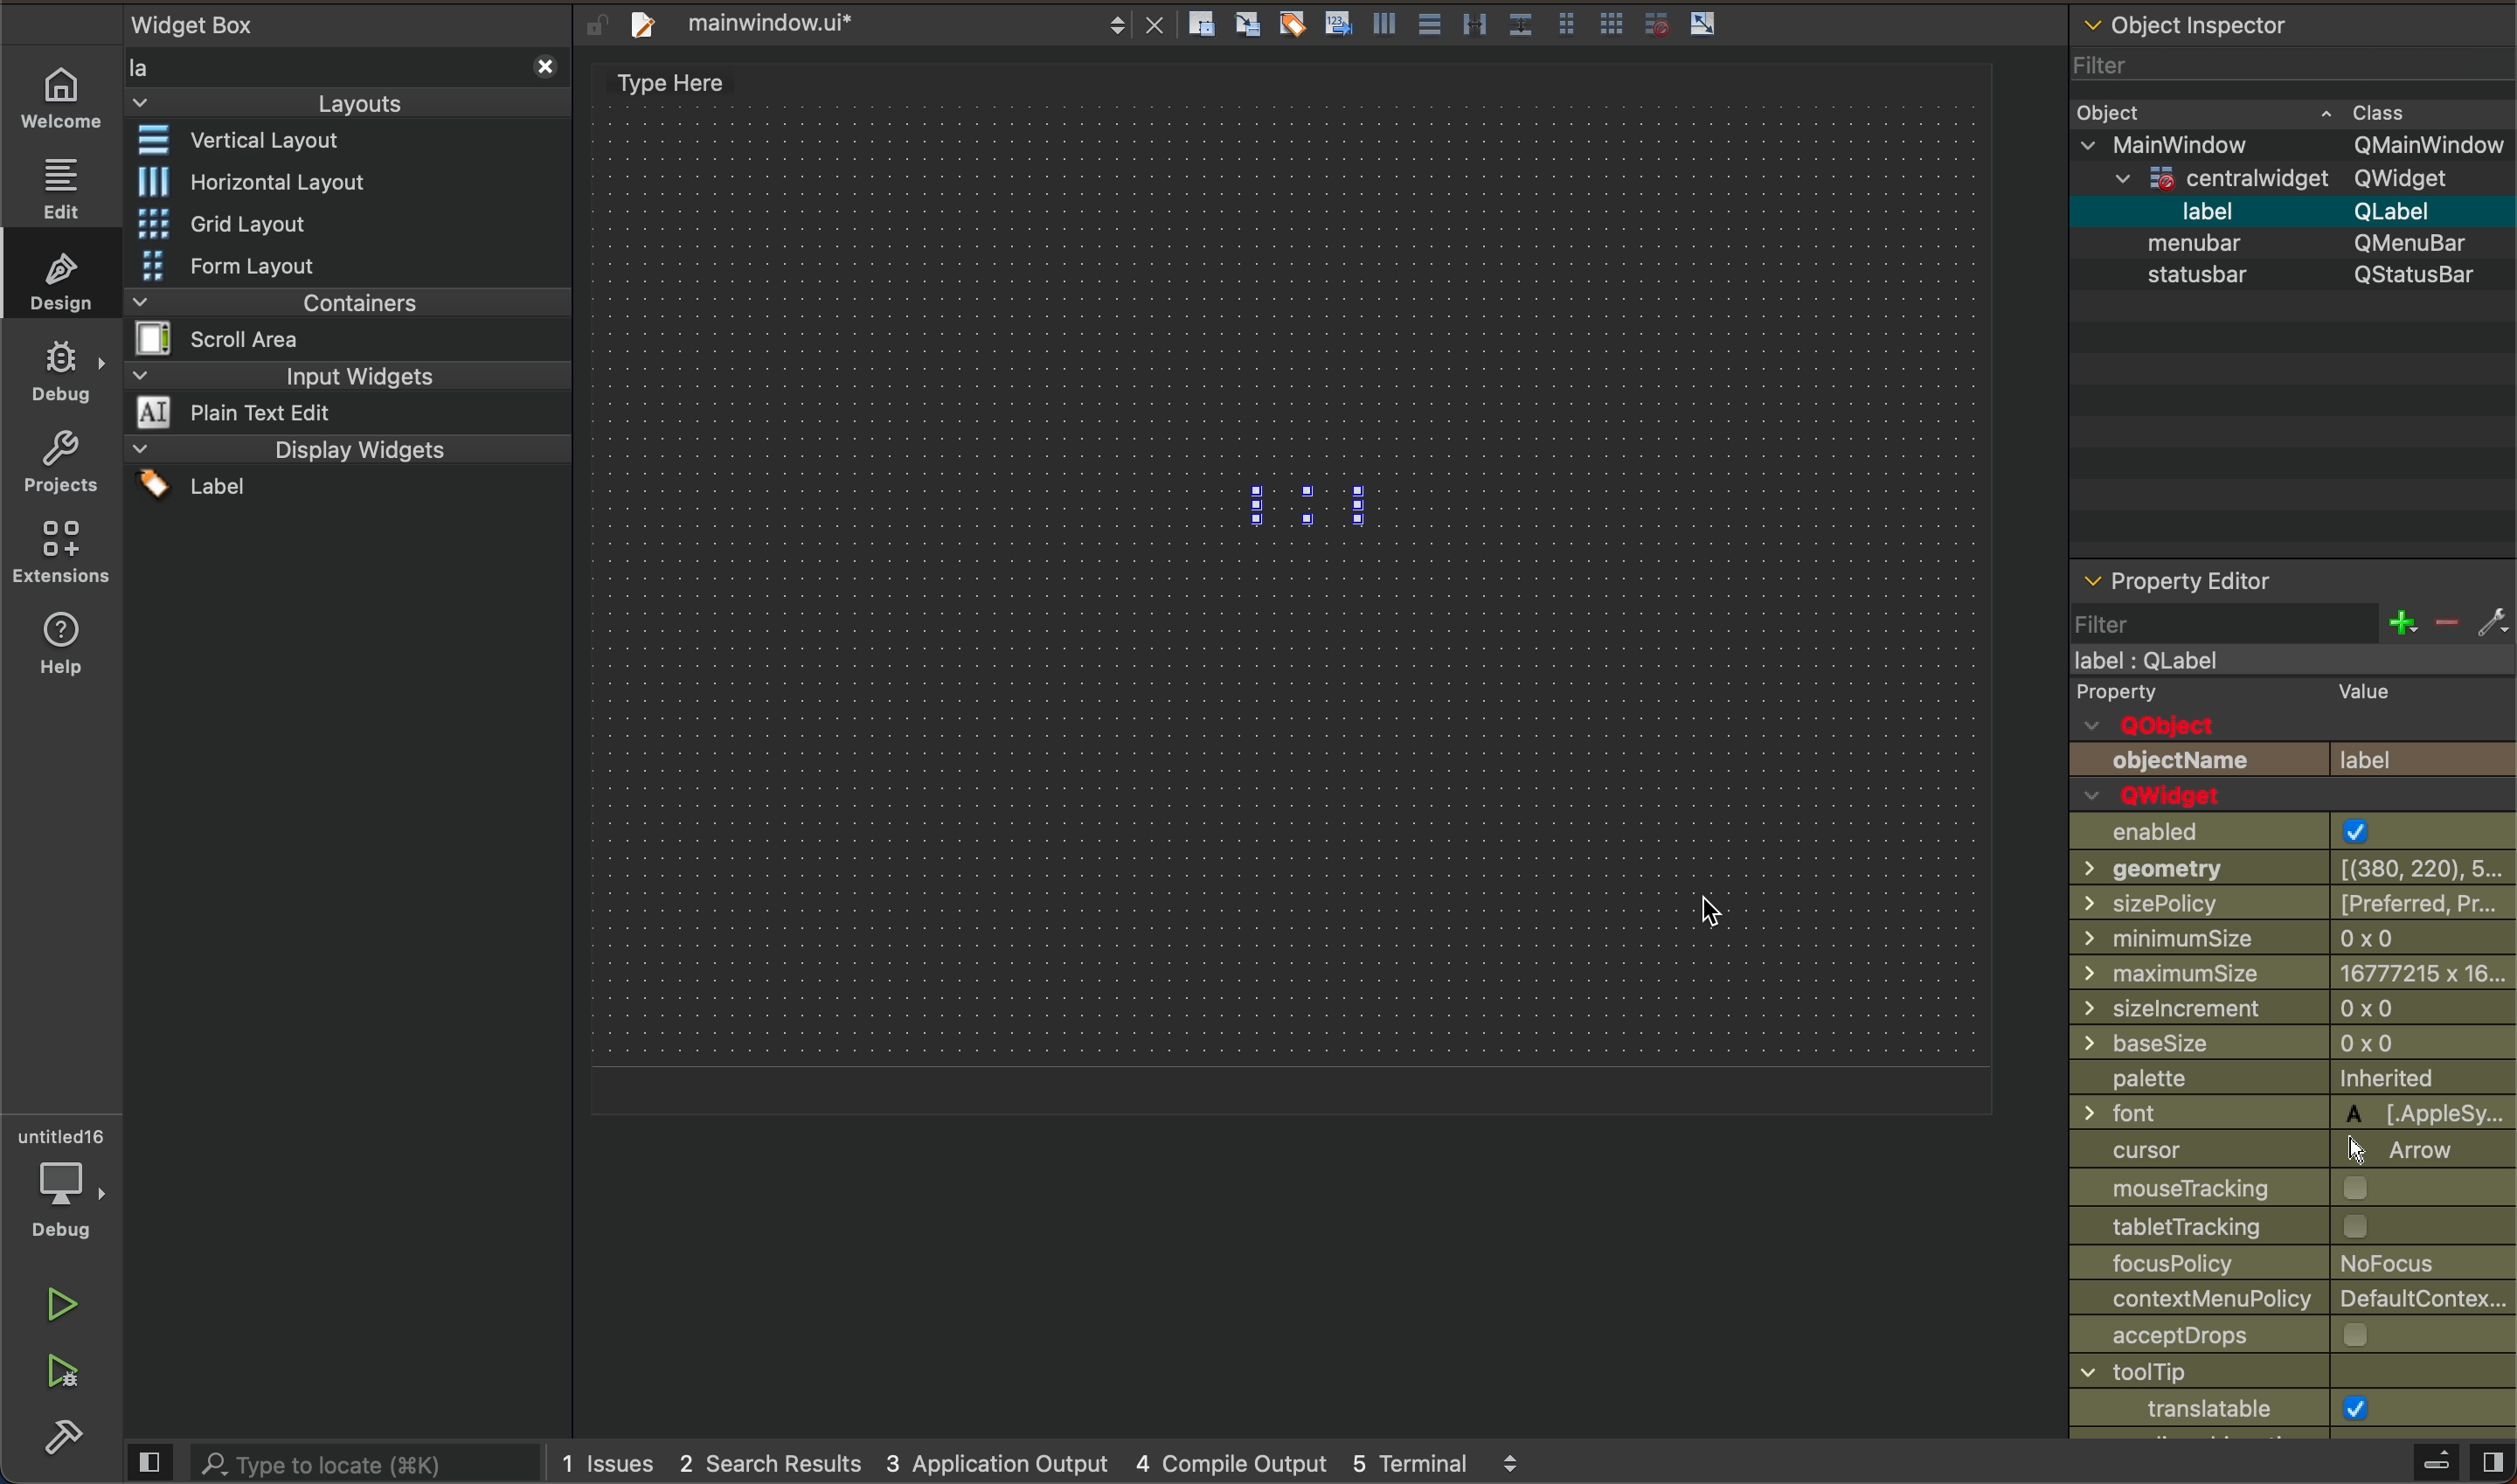  What do you see at coordinates (60, 186) in the screenshot?
I see `edit` at bounding box center [60, 186].